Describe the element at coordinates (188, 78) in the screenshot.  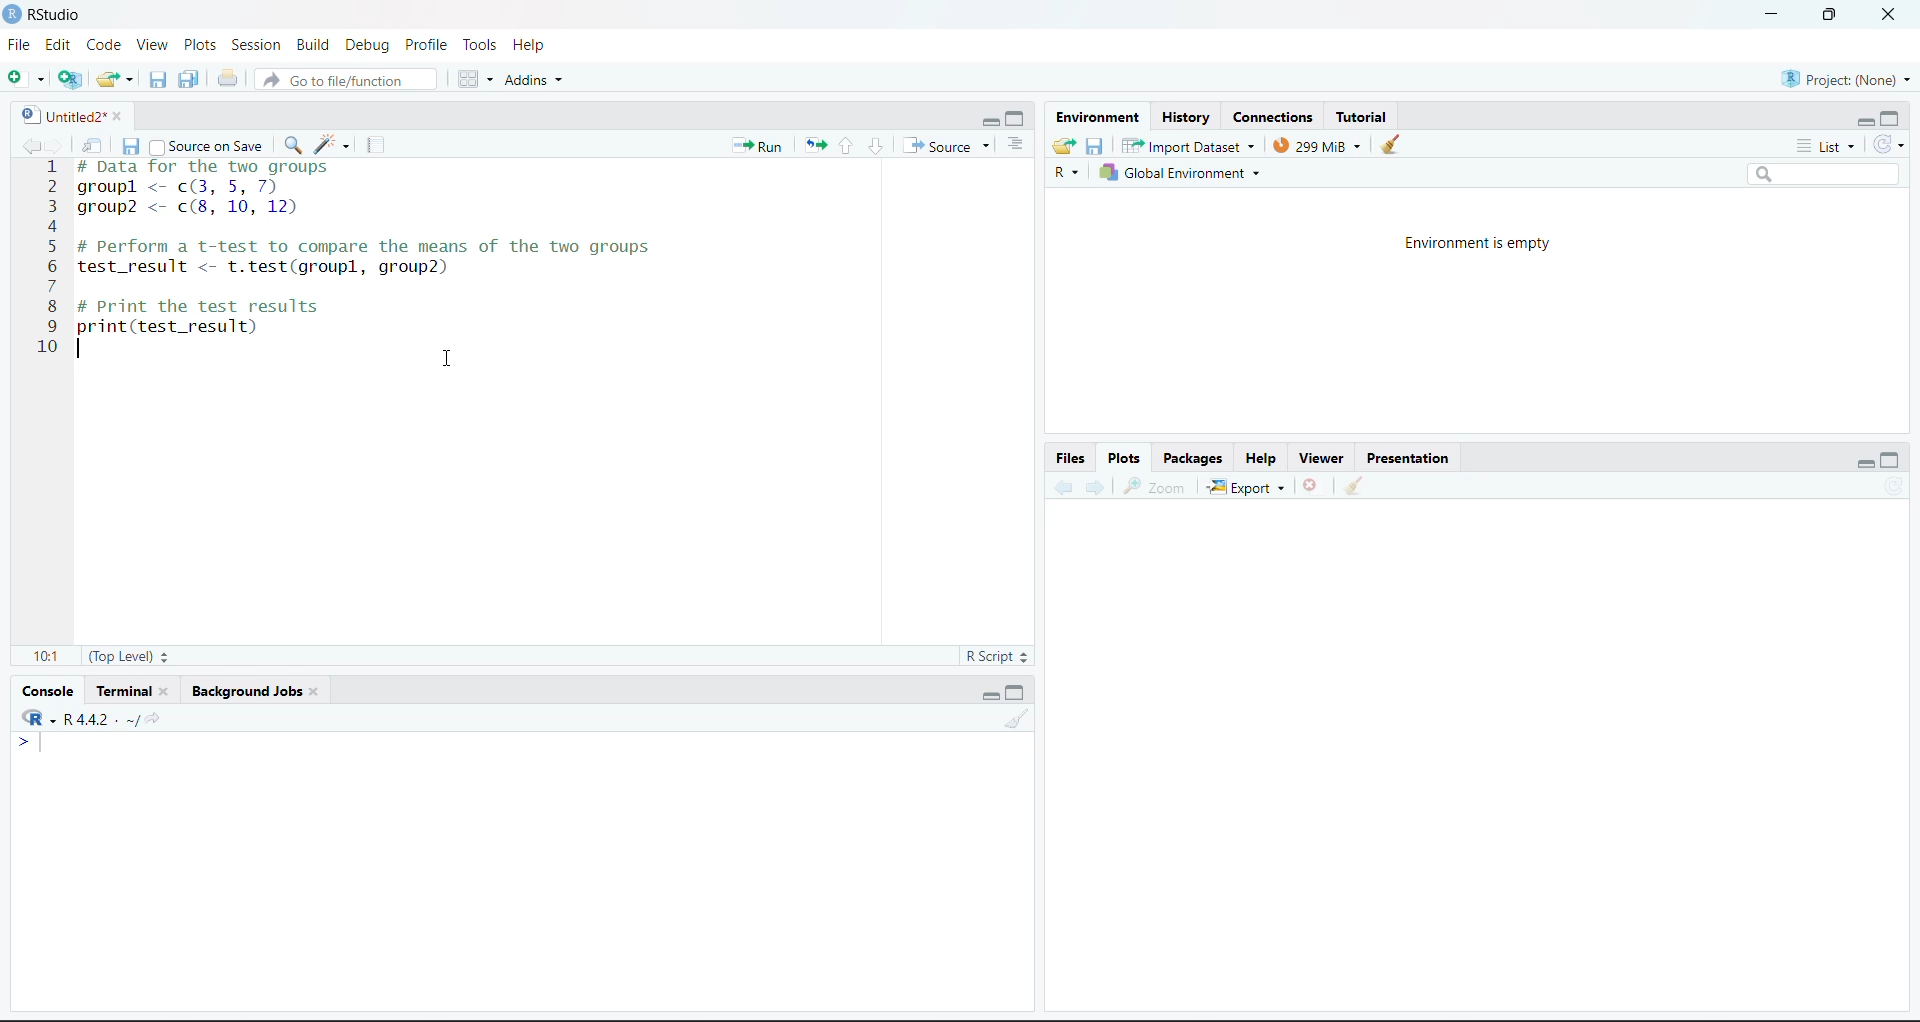
I see `save all open documents` at that location.